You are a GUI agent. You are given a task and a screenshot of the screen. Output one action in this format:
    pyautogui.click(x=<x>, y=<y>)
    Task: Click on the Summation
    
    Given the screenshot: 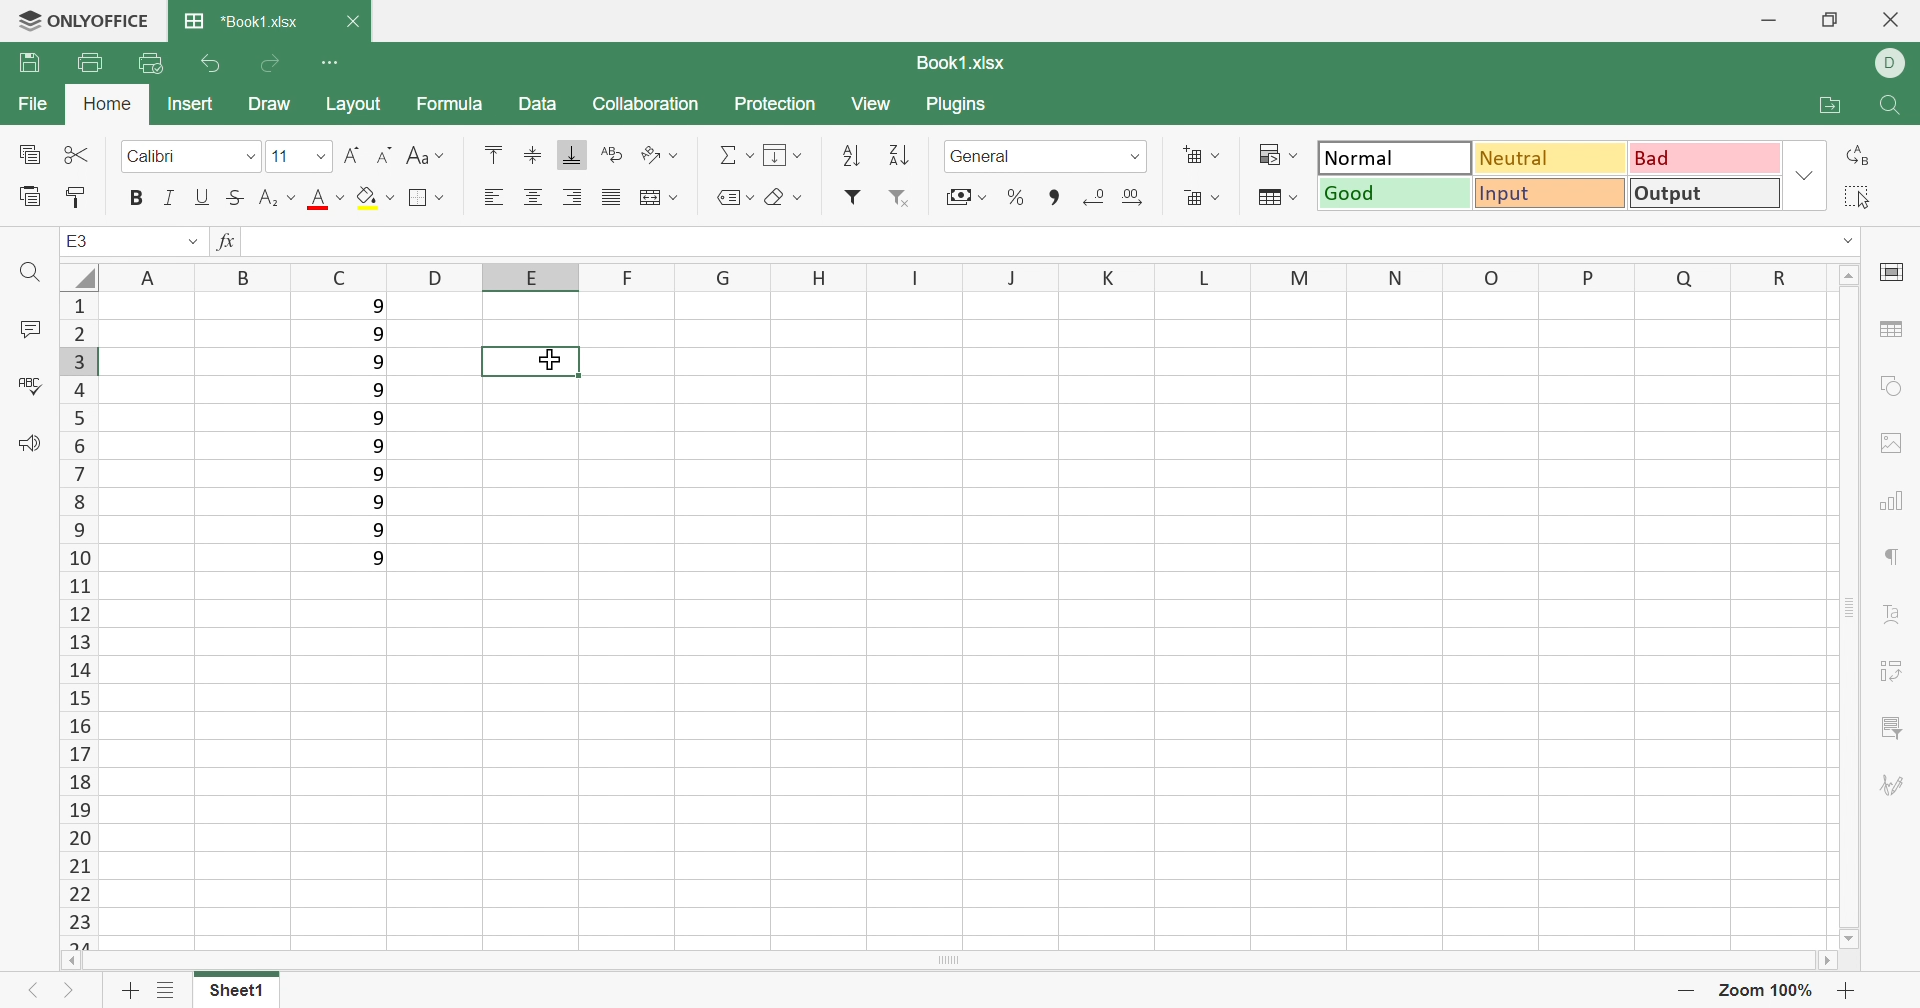 What is the action you would take?
    pyautogui.click(x=735, y=156)
    